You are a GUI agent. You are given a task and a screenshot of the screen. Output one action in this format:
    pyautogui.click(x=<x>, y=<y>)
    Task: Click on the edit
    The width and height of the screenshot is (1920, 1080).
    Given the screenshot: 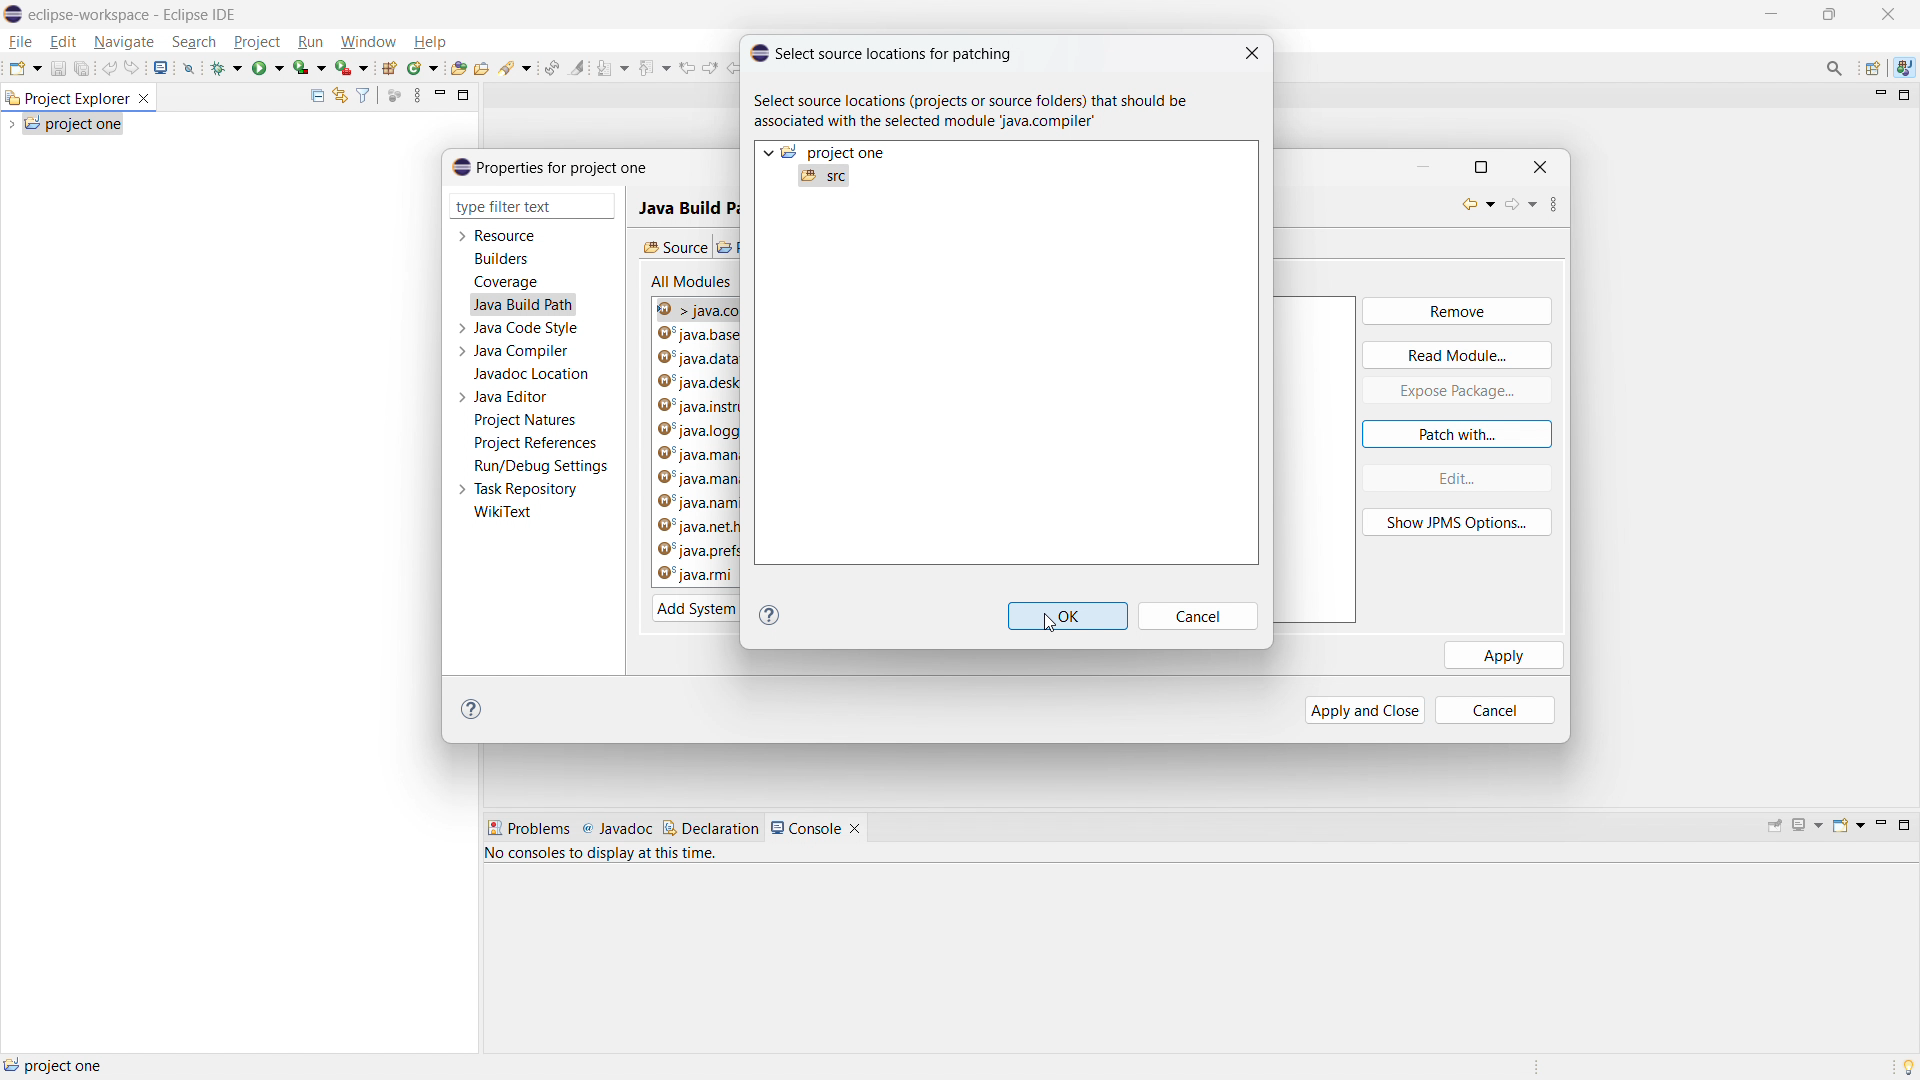 What is the action you would take?
    pyautogui.click(x=1455, y=478)
    